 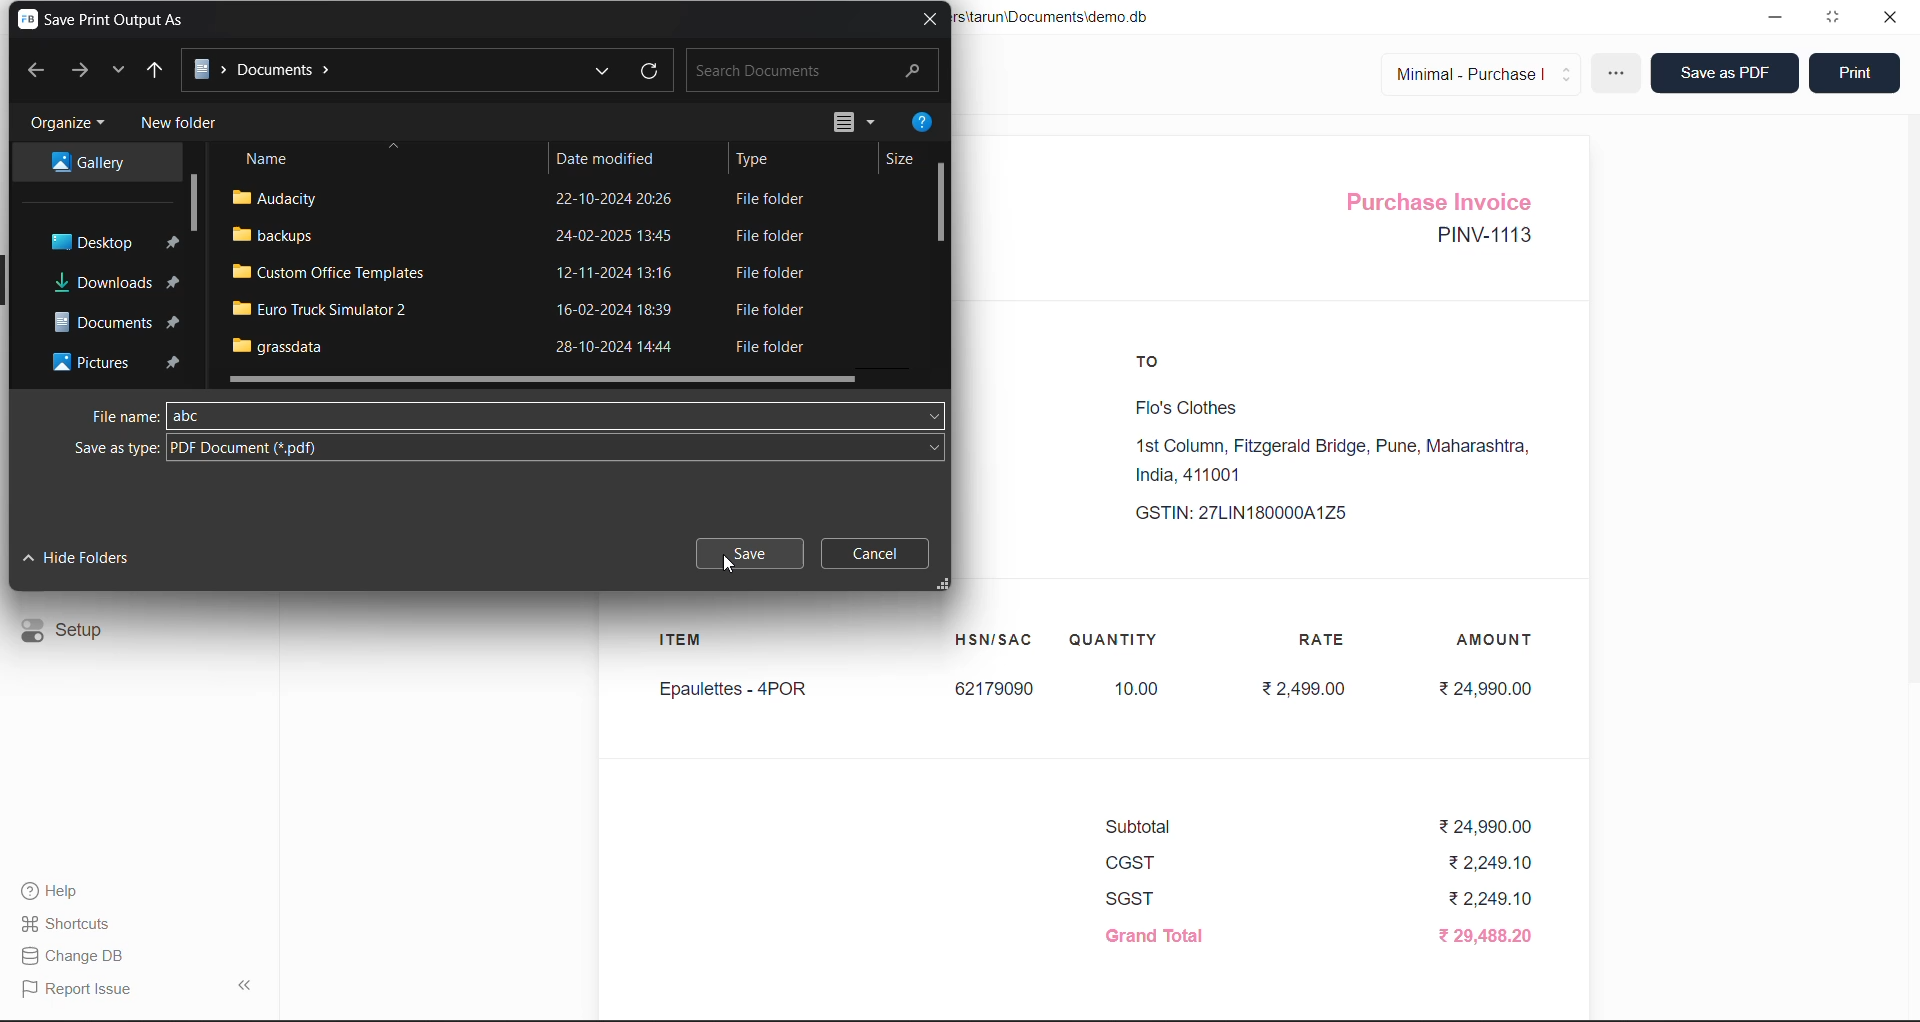 I want to click on Name, so click(x=270, y=161).